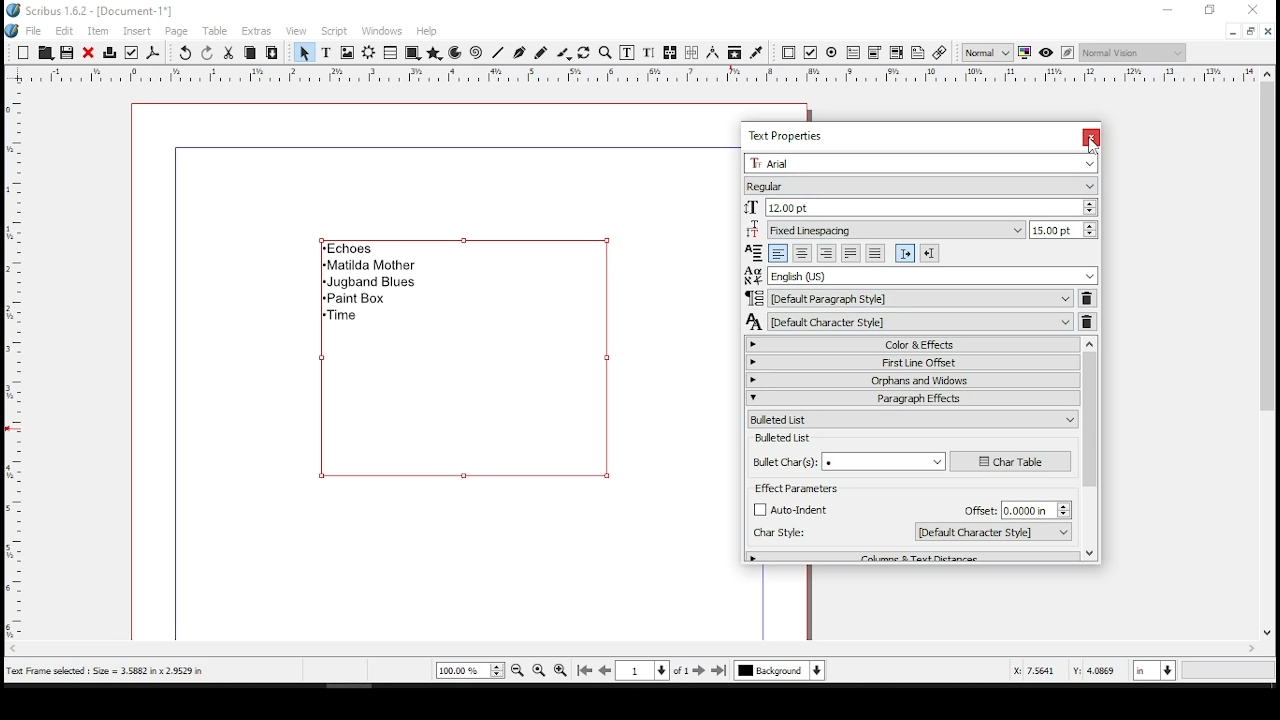  Describe the element at coordinates (1016, 509) in the screenshot. I see `offset` at that location.